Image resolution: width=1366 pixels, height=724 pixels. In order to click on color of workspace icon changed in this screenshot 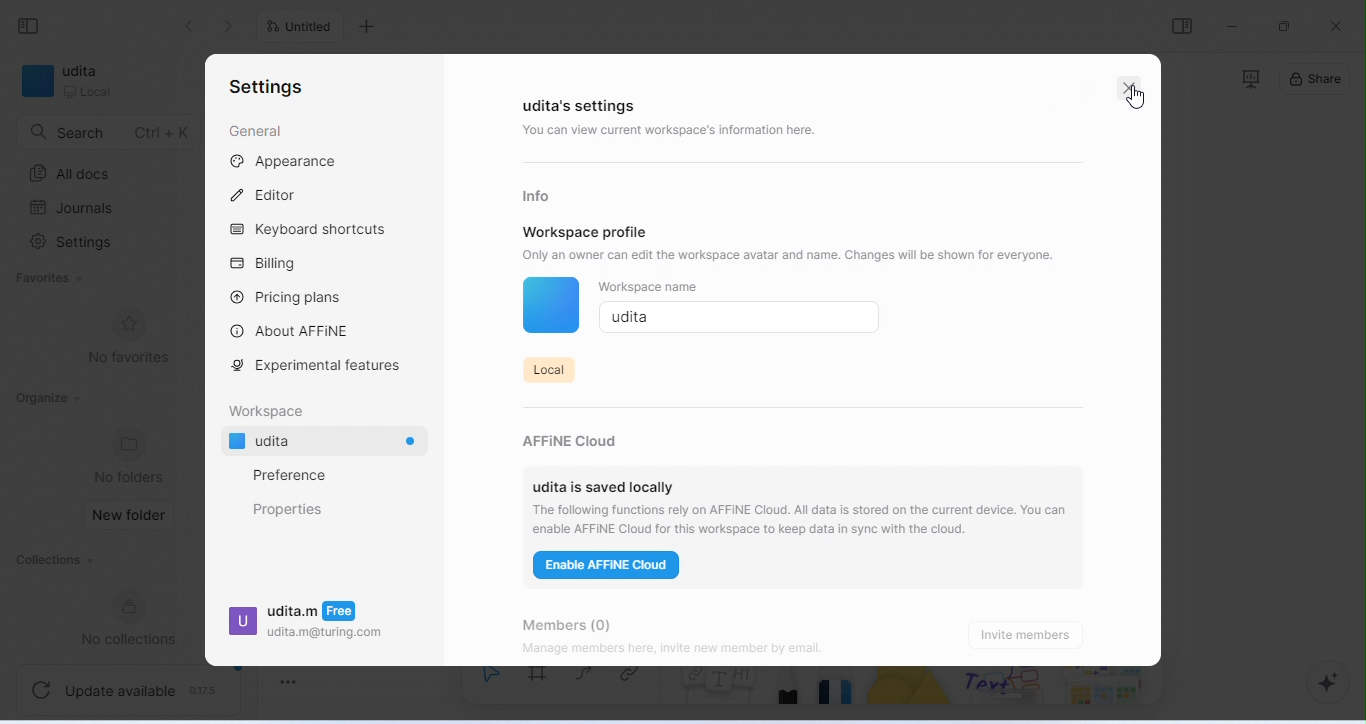, I will do `click(548, 304)`.